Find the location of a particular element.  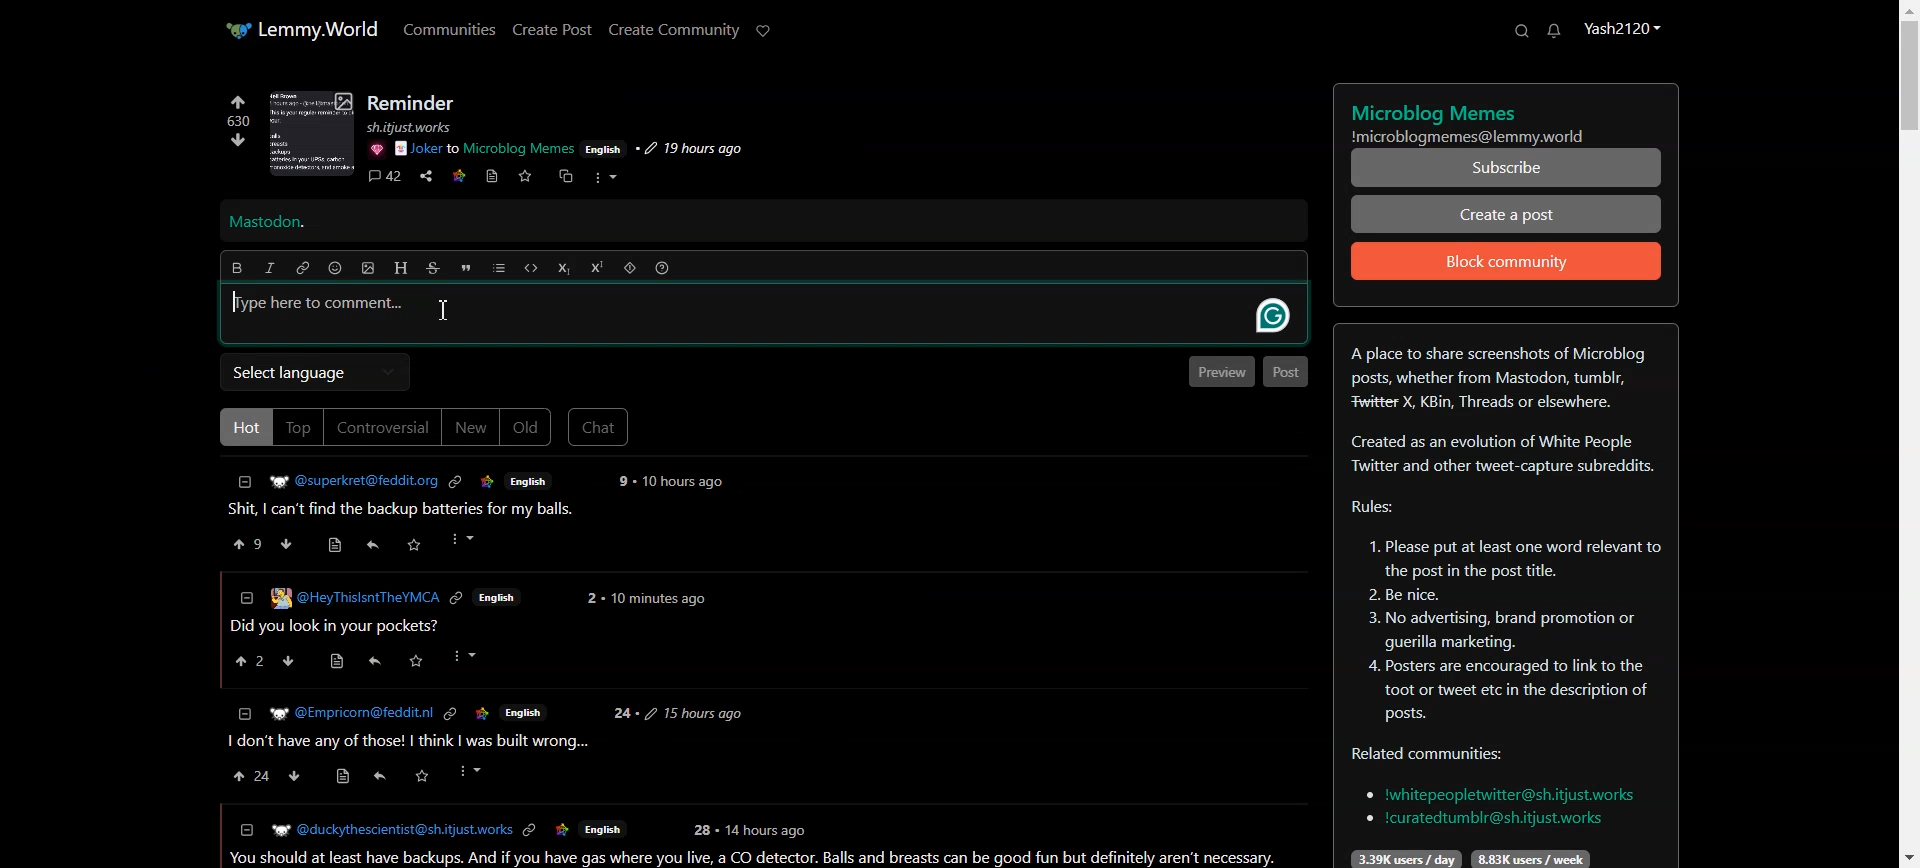

=} is located at coordinates (243, 712).